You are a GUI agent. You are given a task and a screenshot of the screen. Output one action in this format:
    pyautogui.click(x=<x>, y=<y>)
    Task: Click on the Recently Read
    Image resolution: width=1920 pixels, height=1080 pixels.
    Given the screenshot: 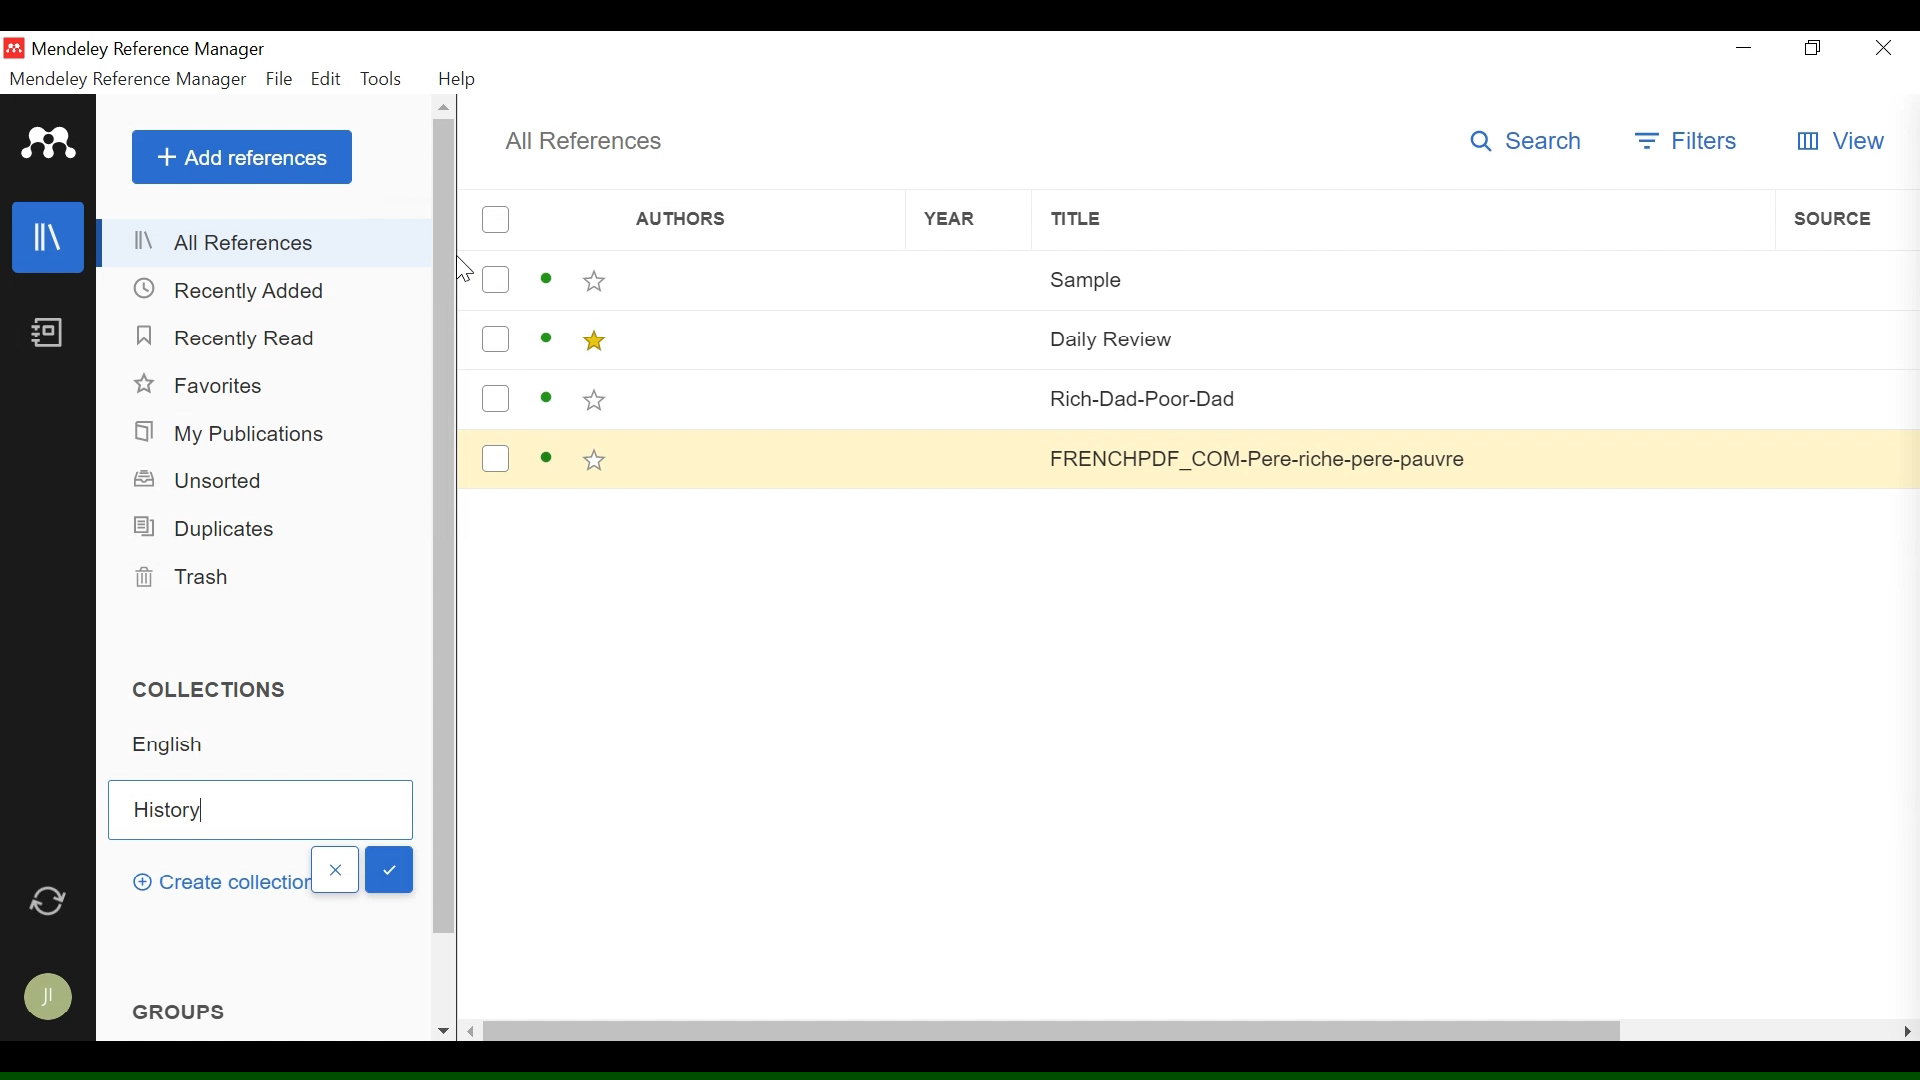 What is the action you would take?
    pyautogui.click(x=227, y=338)
    